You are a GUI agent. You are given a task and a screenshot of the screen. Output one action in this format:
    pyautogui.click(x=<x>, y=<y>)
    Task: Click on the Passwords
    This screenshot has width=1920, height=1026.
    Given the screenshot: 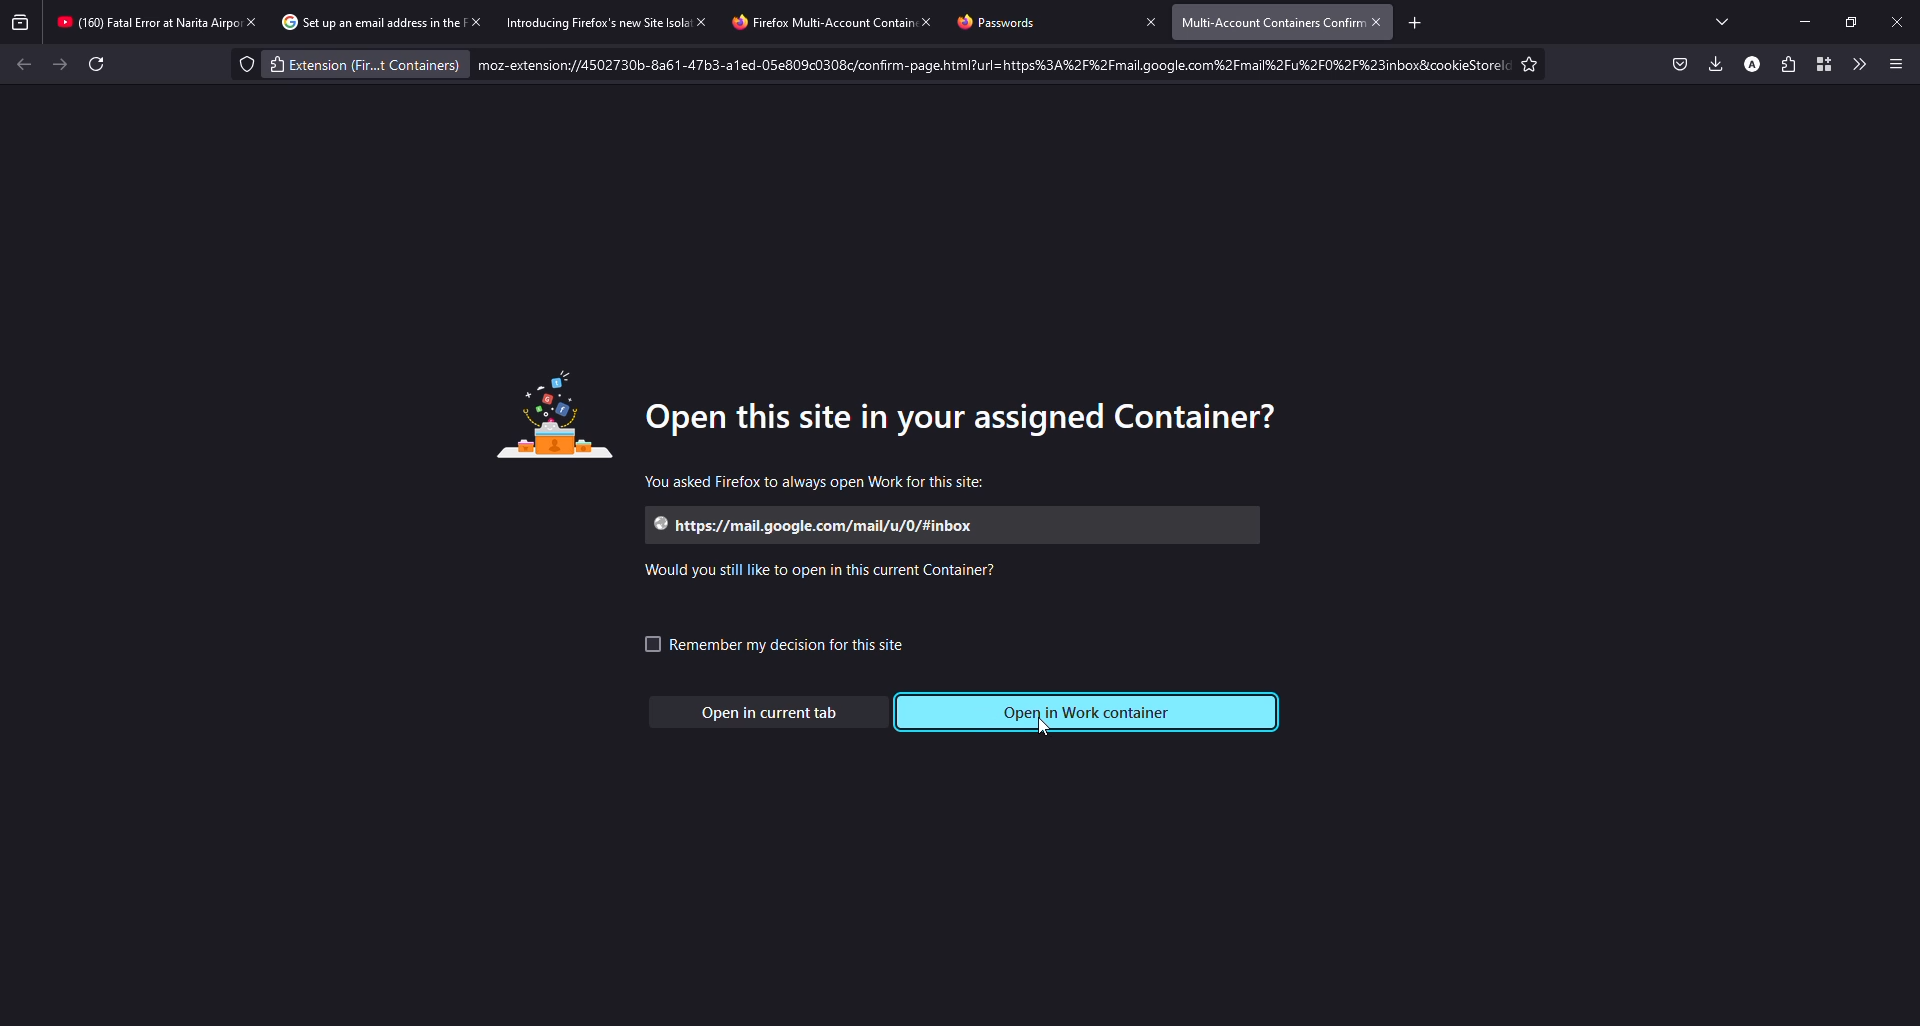 What is the action you would take?
    pyautogui.click(x=1016, y=23)
    